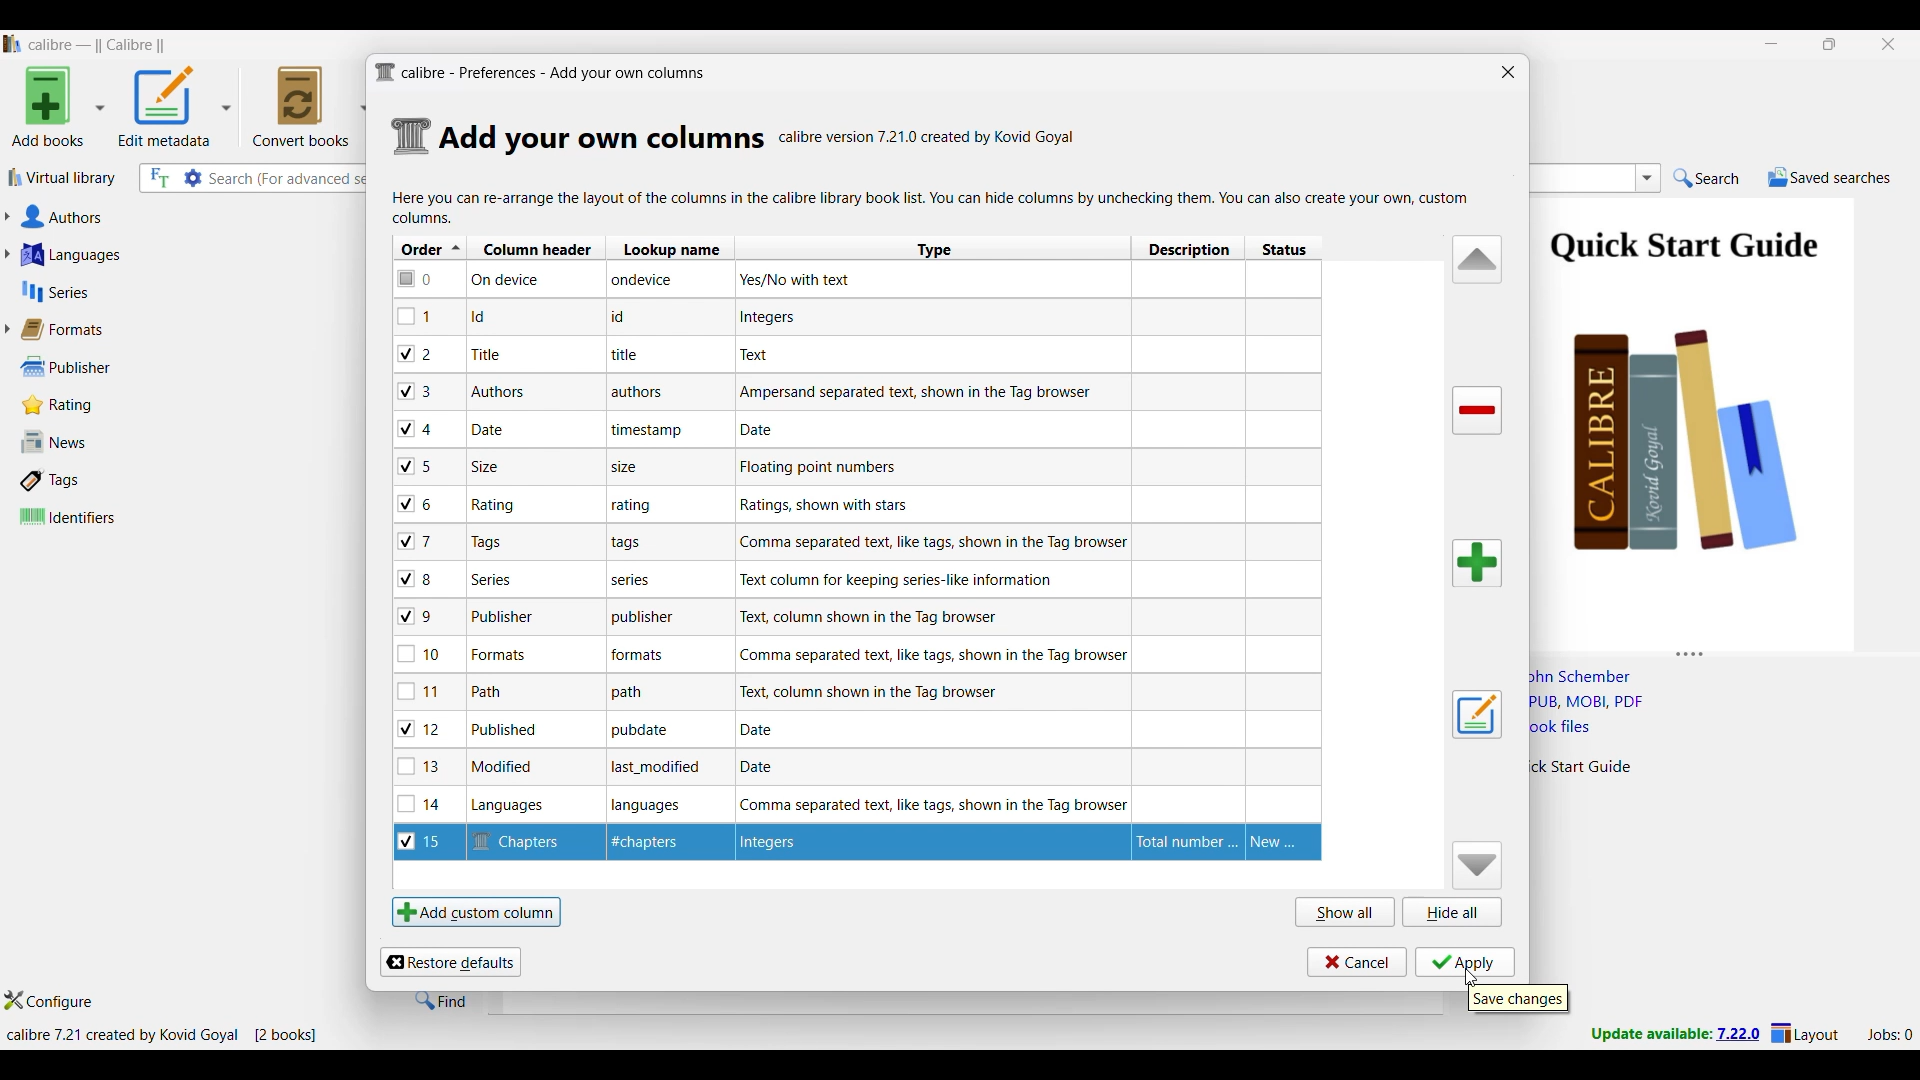 This screenshot has width=1920, height=1080. Describe the element at coordinates (485, 691) in the screenshot. I see `Note` at that location.